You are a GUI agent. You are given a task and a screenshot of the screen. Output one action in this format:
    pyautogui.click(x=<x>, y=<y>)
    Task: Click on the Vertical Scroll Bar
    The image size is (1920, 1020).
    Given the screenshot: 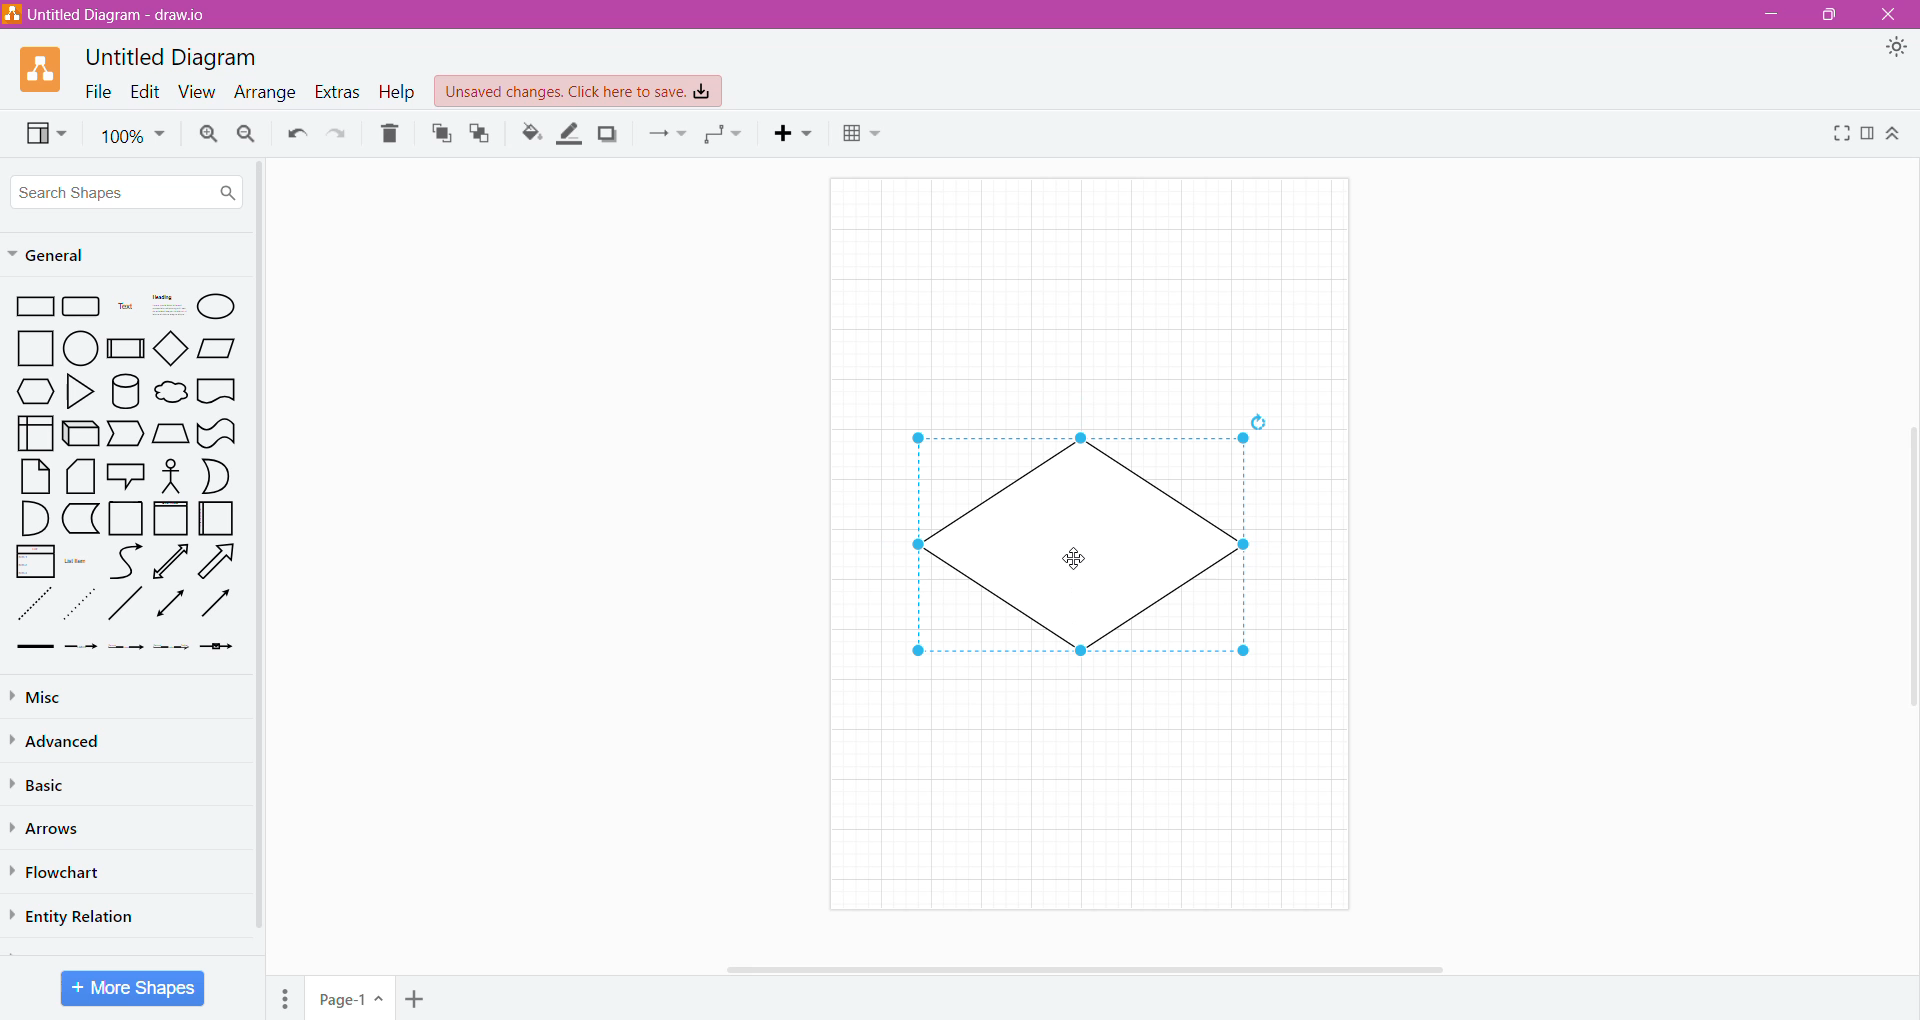 What is the action you would take?
    pyautogui.click(x=259, y=551)
    